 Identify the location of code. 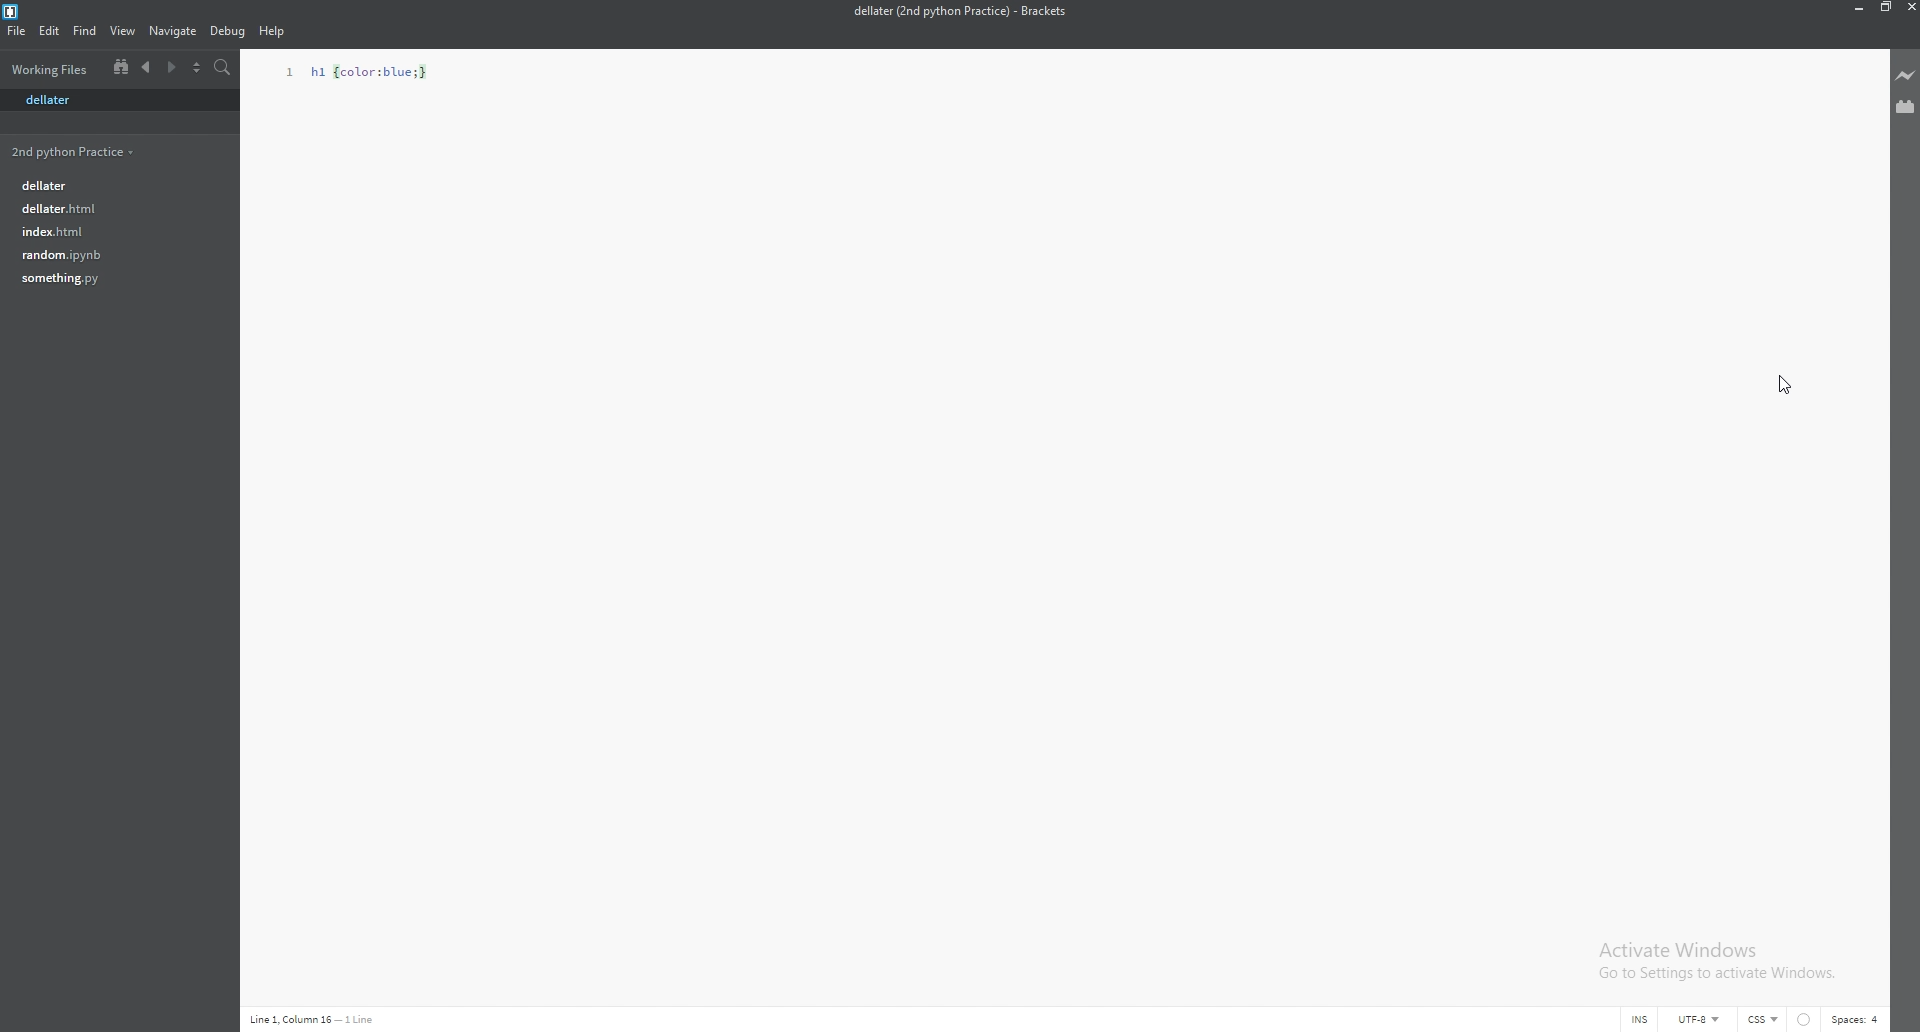
(363, 71).